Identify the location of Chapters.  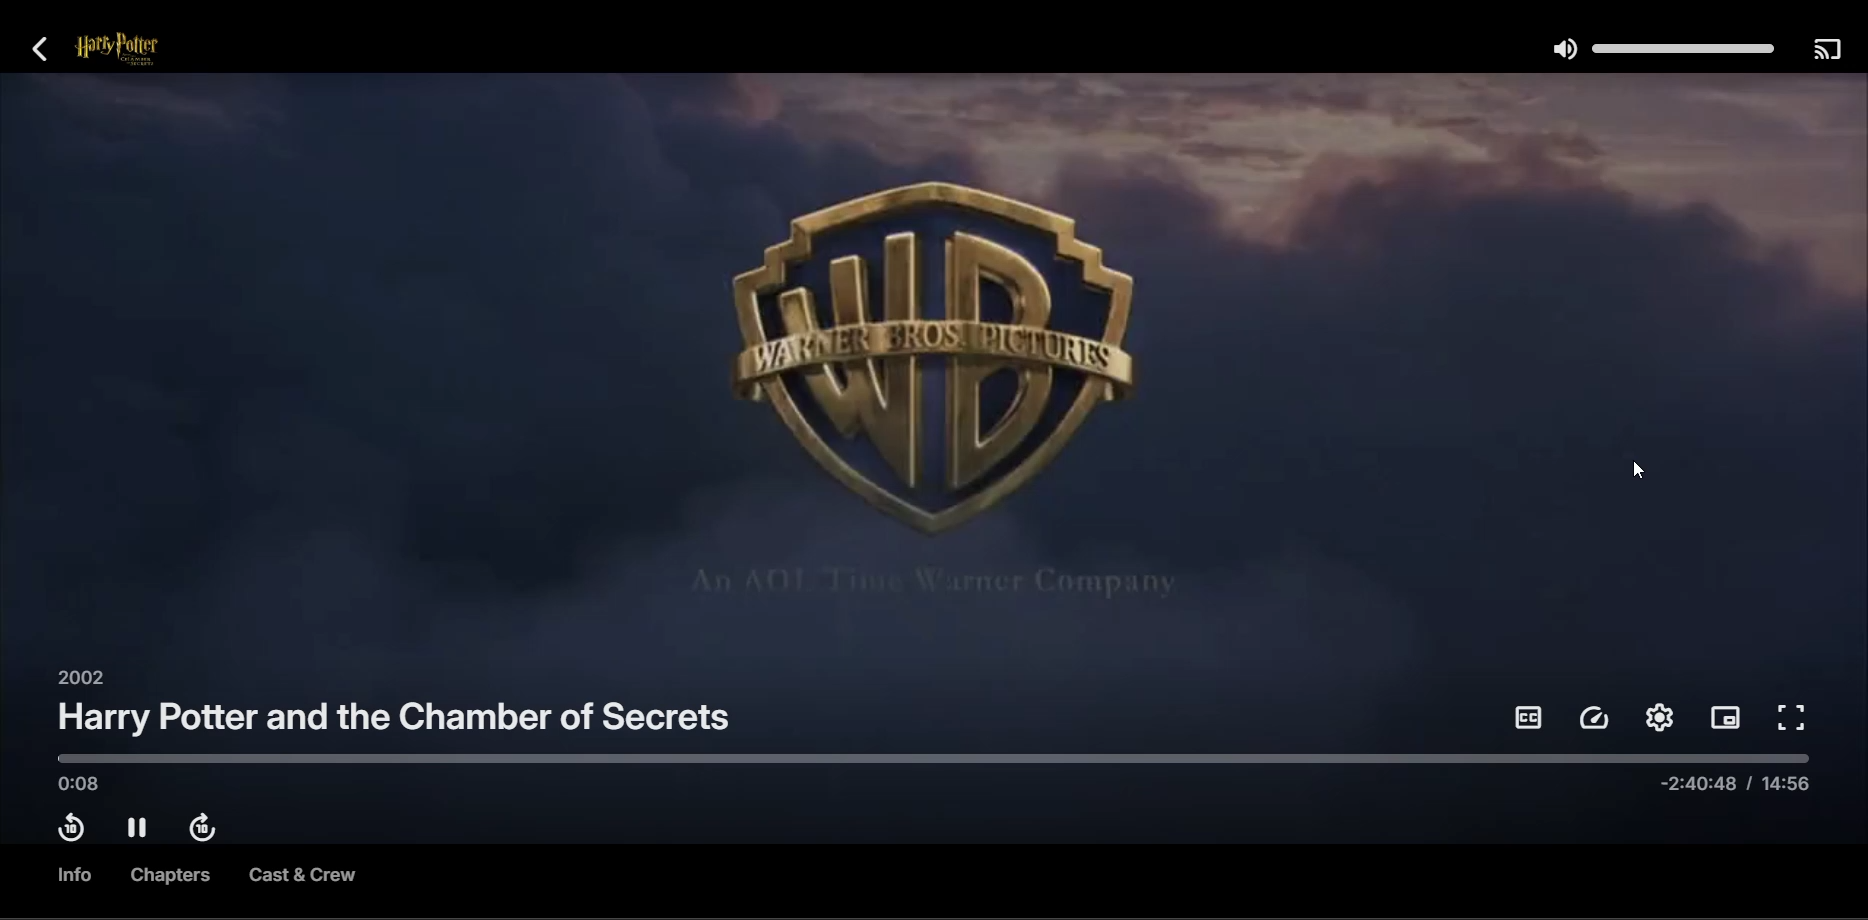
(172, 877).